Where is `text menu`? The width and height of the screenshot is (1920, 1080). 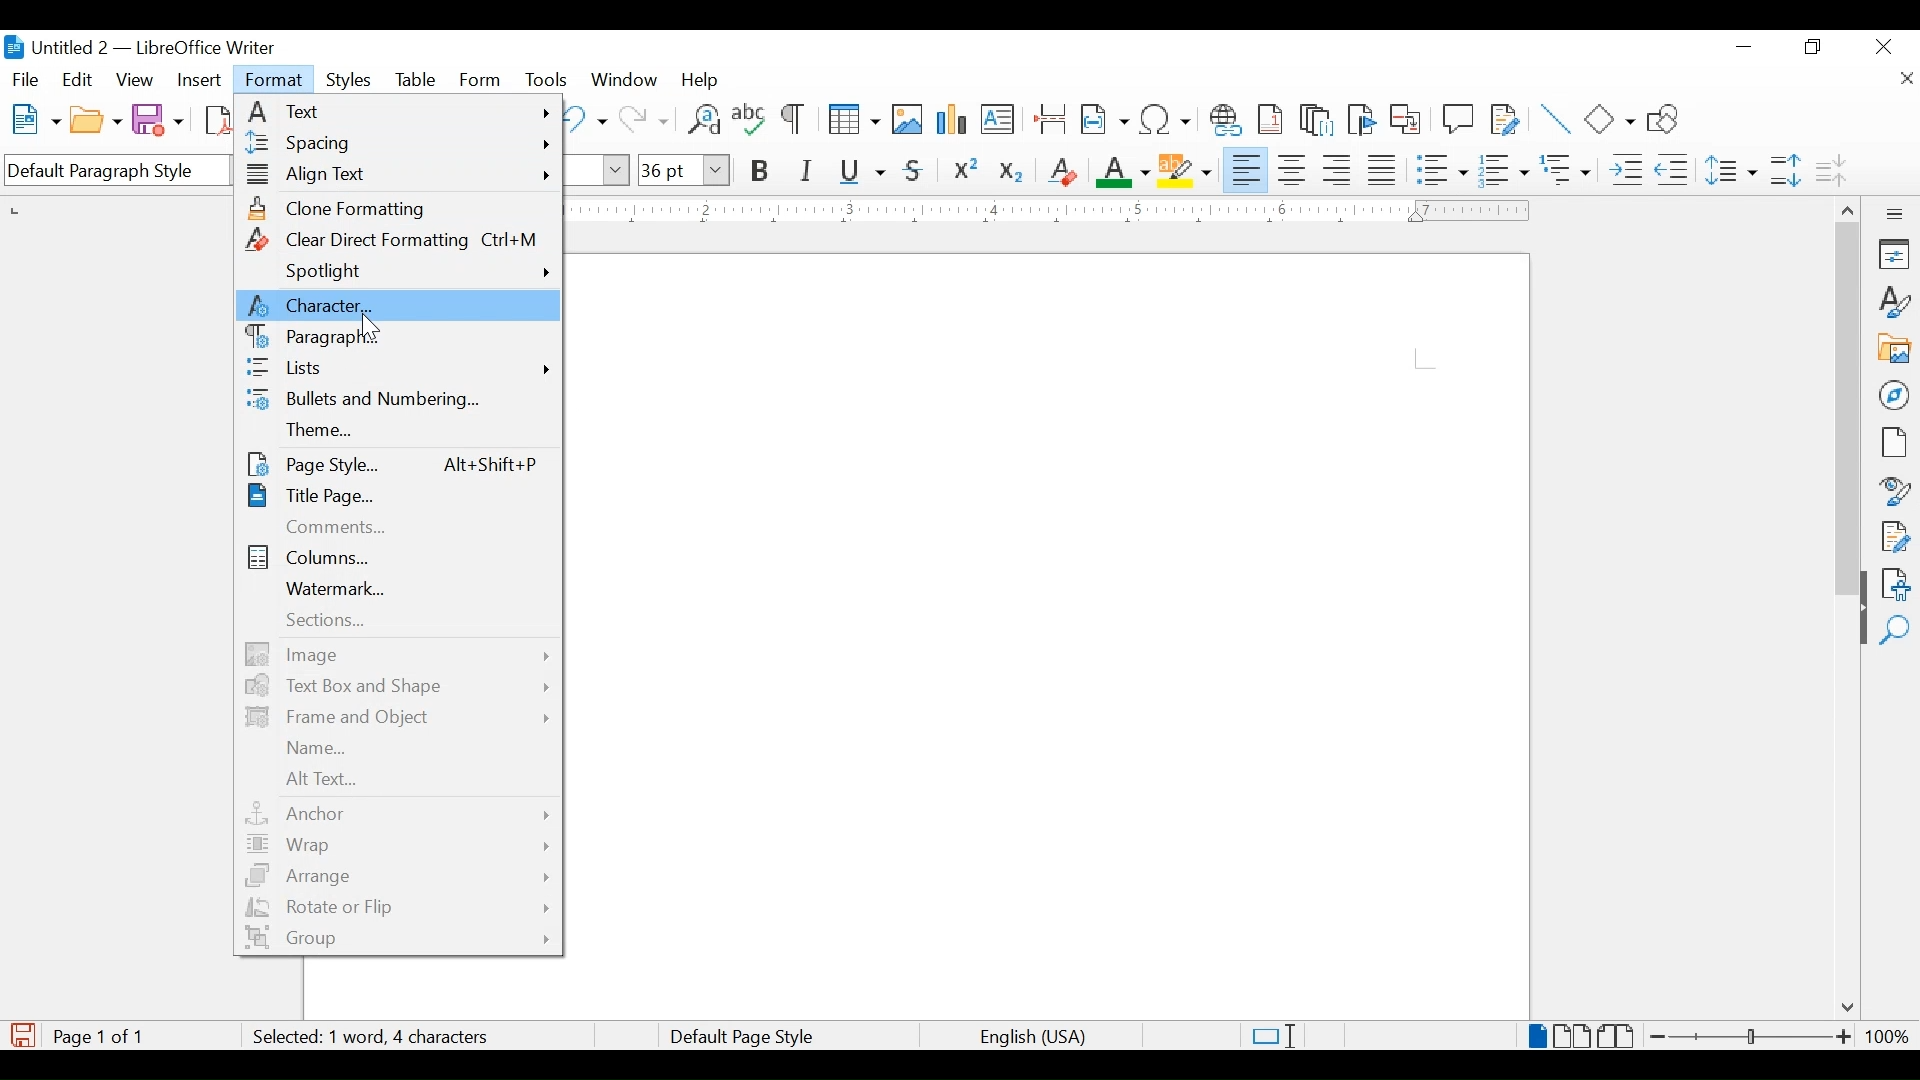
text menu is located at coordinates (398, 111).